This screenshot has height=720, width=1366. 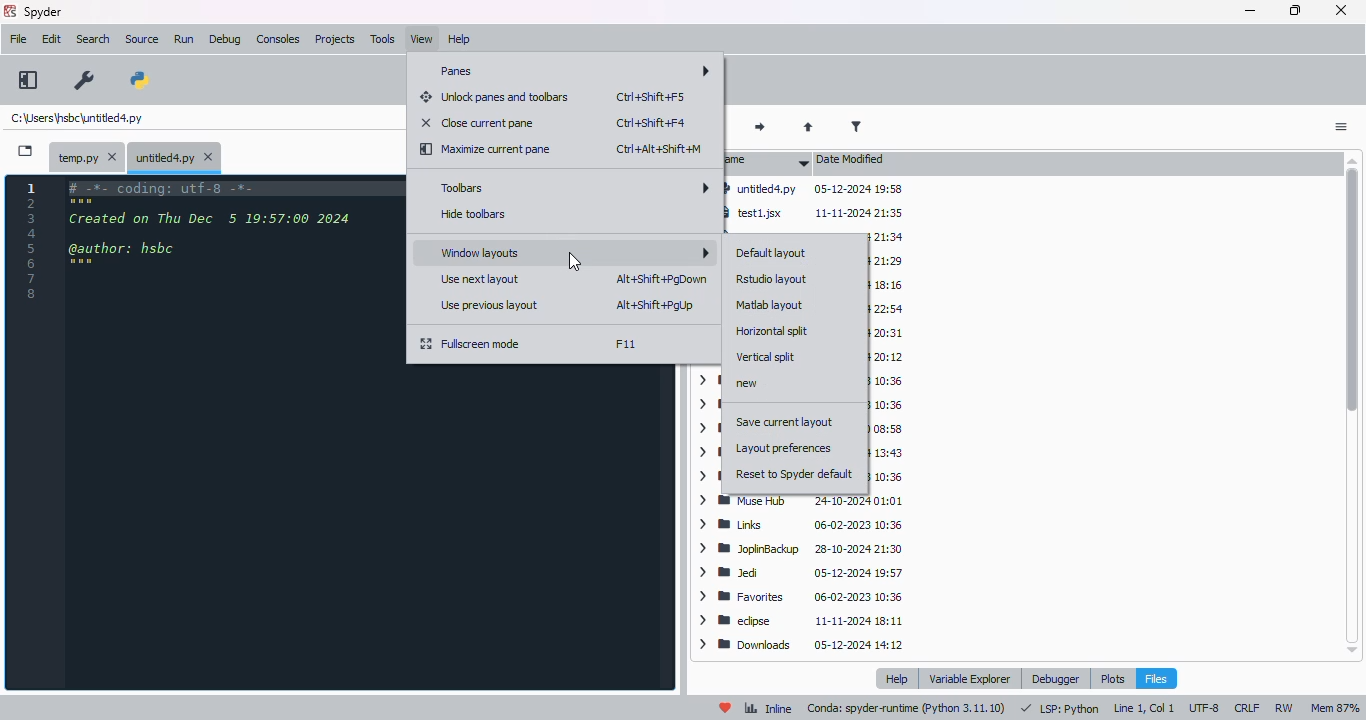 What do you see at coordinates (85, 81) in the screenshot?
I see `preferences` at bounding box center [85, 81].